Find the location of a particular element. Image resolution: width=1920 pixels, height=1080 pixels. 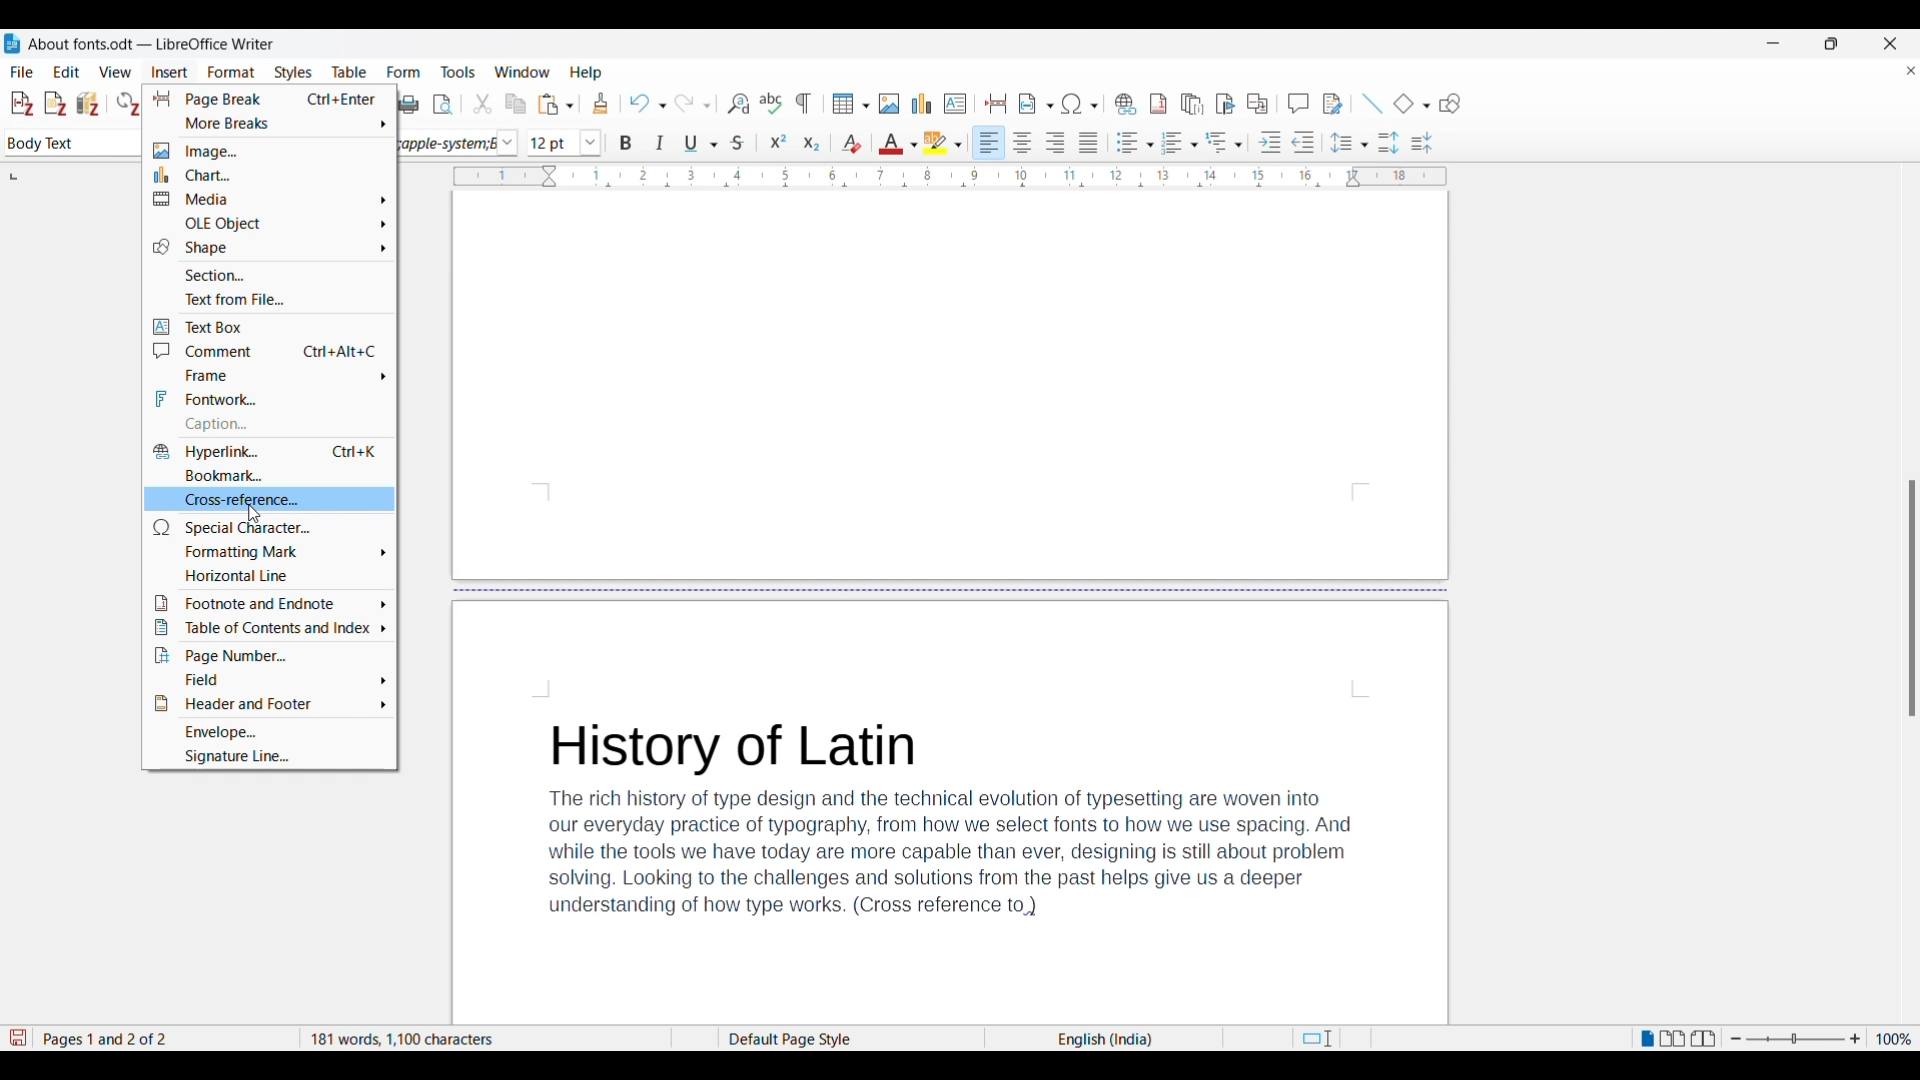

More break options is located at coordinates (271, 124).